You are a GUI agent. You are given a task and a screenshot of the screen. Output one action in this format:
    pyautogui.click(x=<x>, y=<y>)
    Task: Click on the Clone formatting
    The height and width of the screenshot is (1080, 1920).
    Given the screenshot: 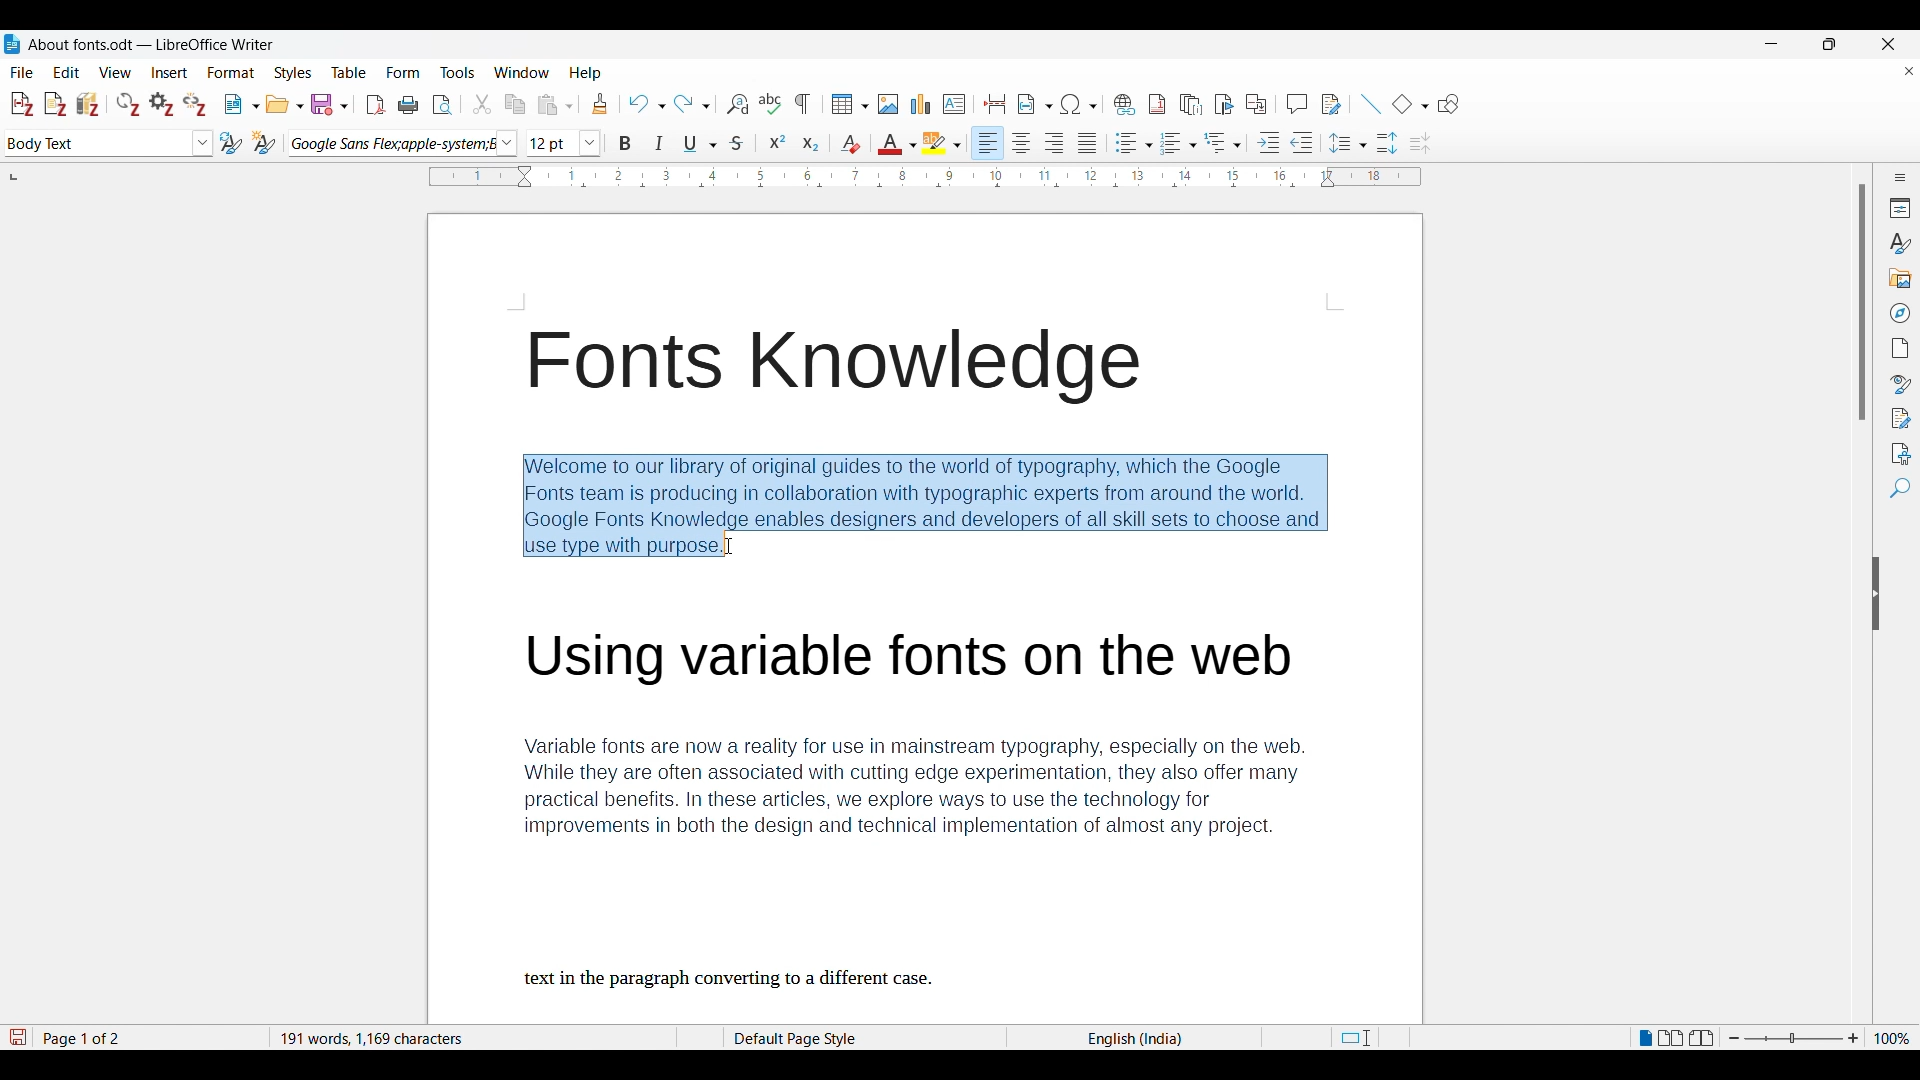 What is the action you would take?
    pyautogui.click(x=600, y=103)
    